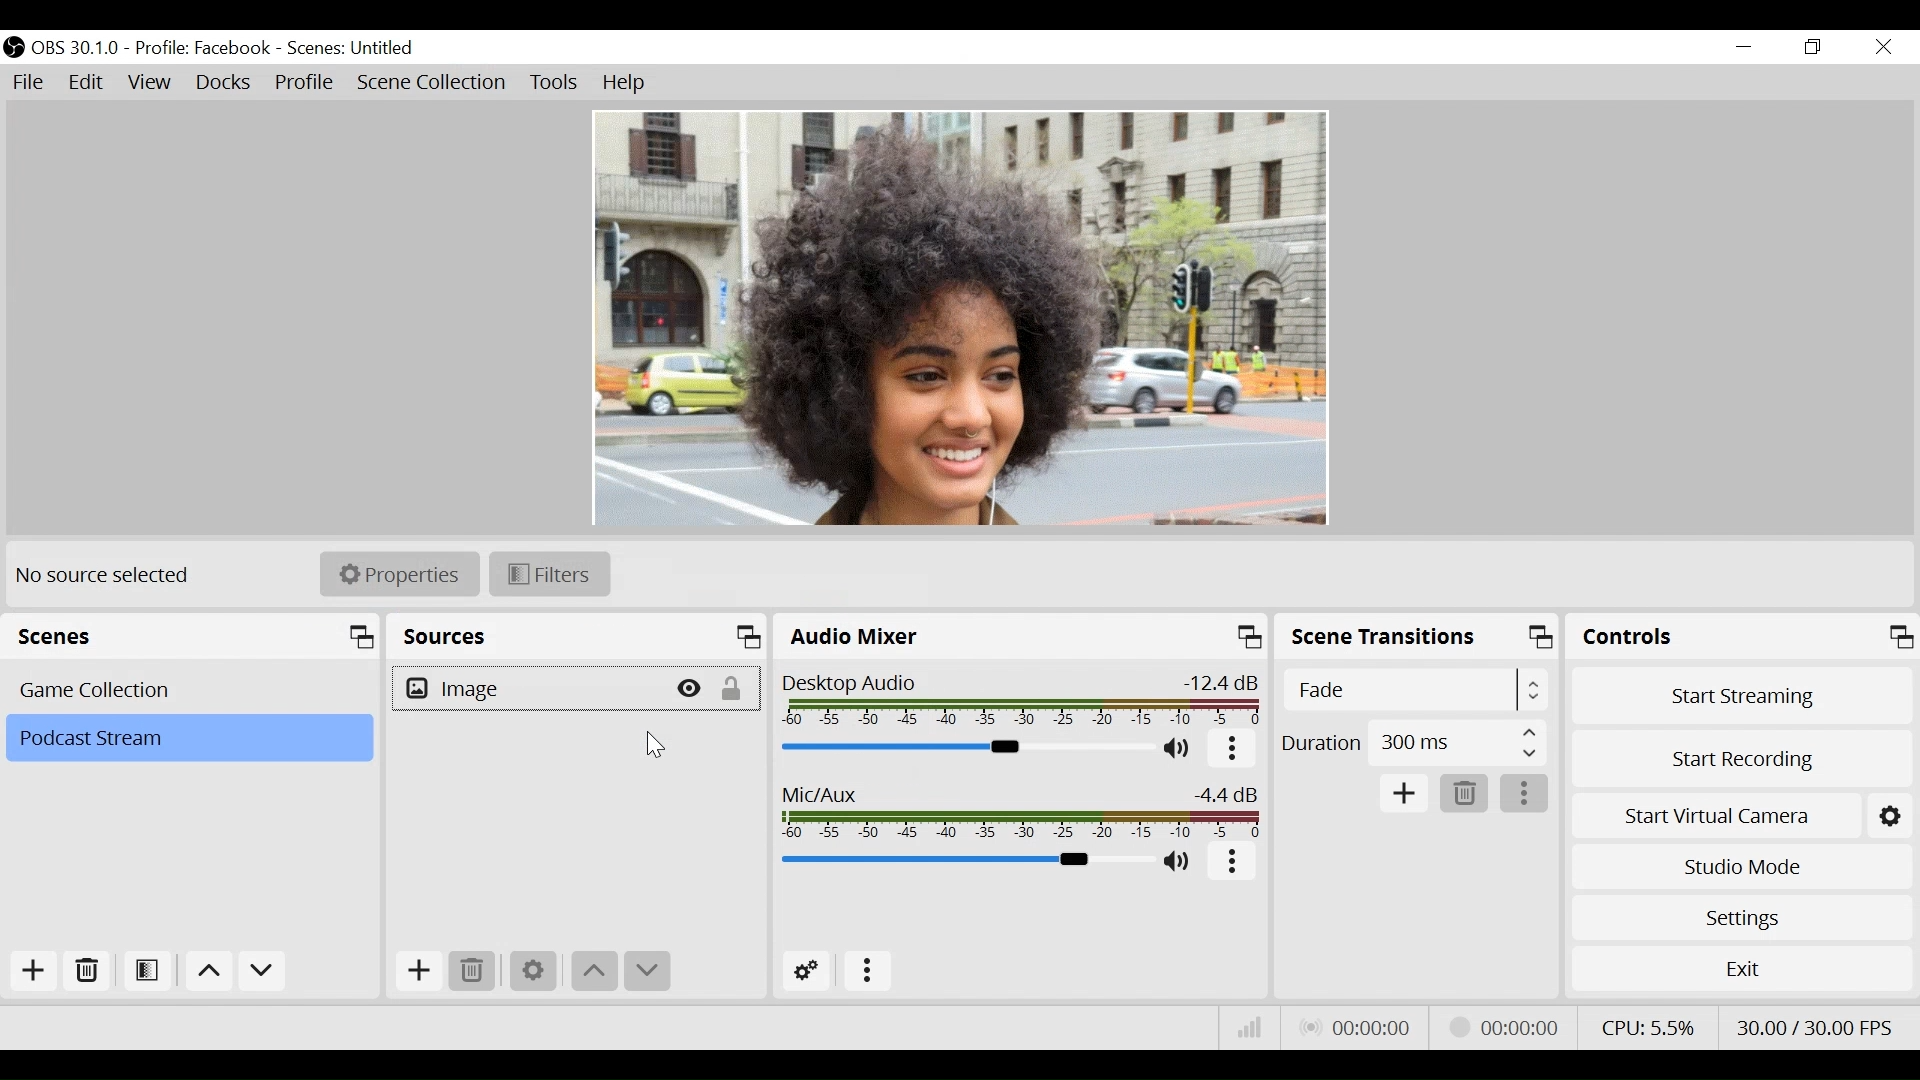  I want to click on Scene, so click(357, 47).